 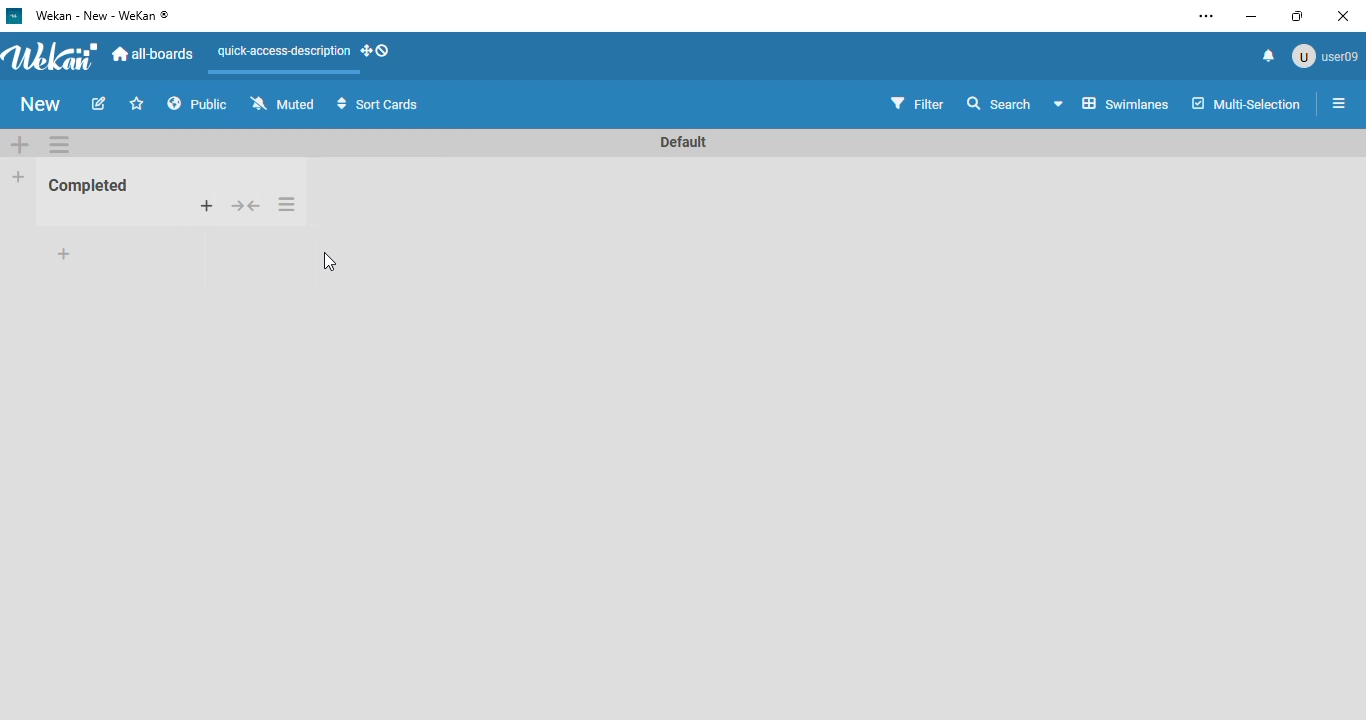 What do you see at coordinates (1246, 104) in the screenshot?
I see `multi-selection` at bounding box center [1246, 104].